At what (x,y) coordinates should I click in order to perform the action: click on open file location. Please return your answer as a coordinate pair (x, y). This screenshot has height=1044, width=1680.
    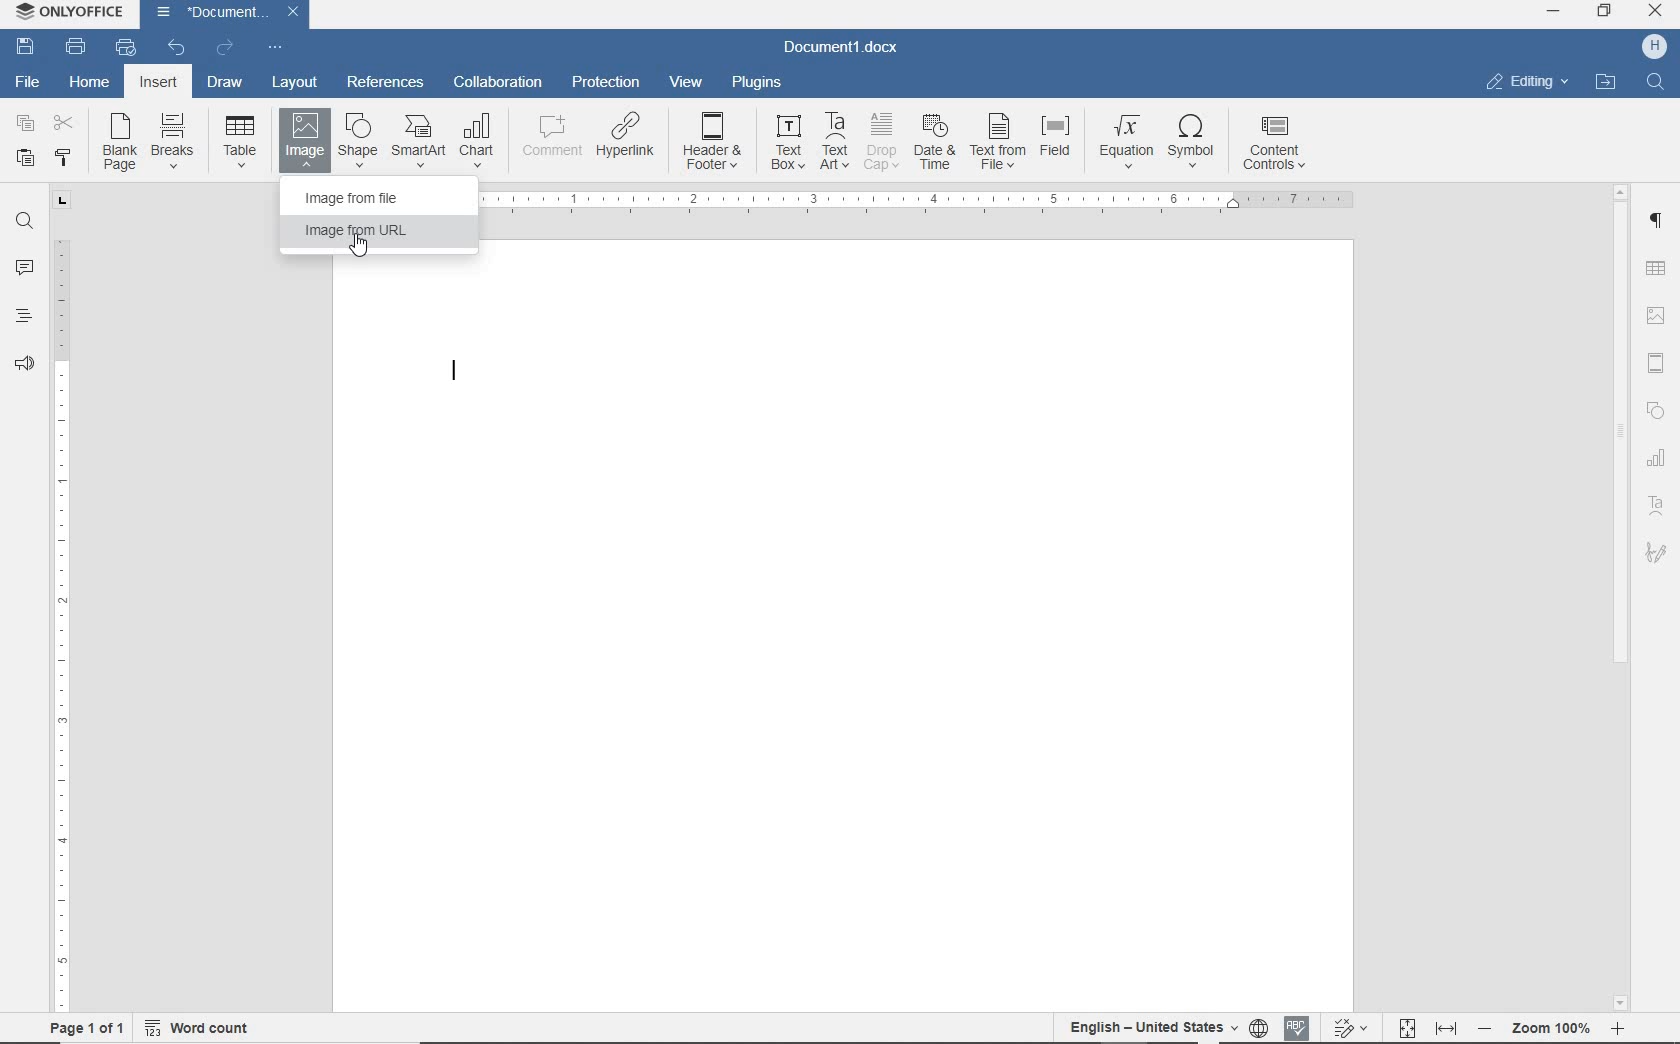
    Looking at the image, I should click on (1609, 84).